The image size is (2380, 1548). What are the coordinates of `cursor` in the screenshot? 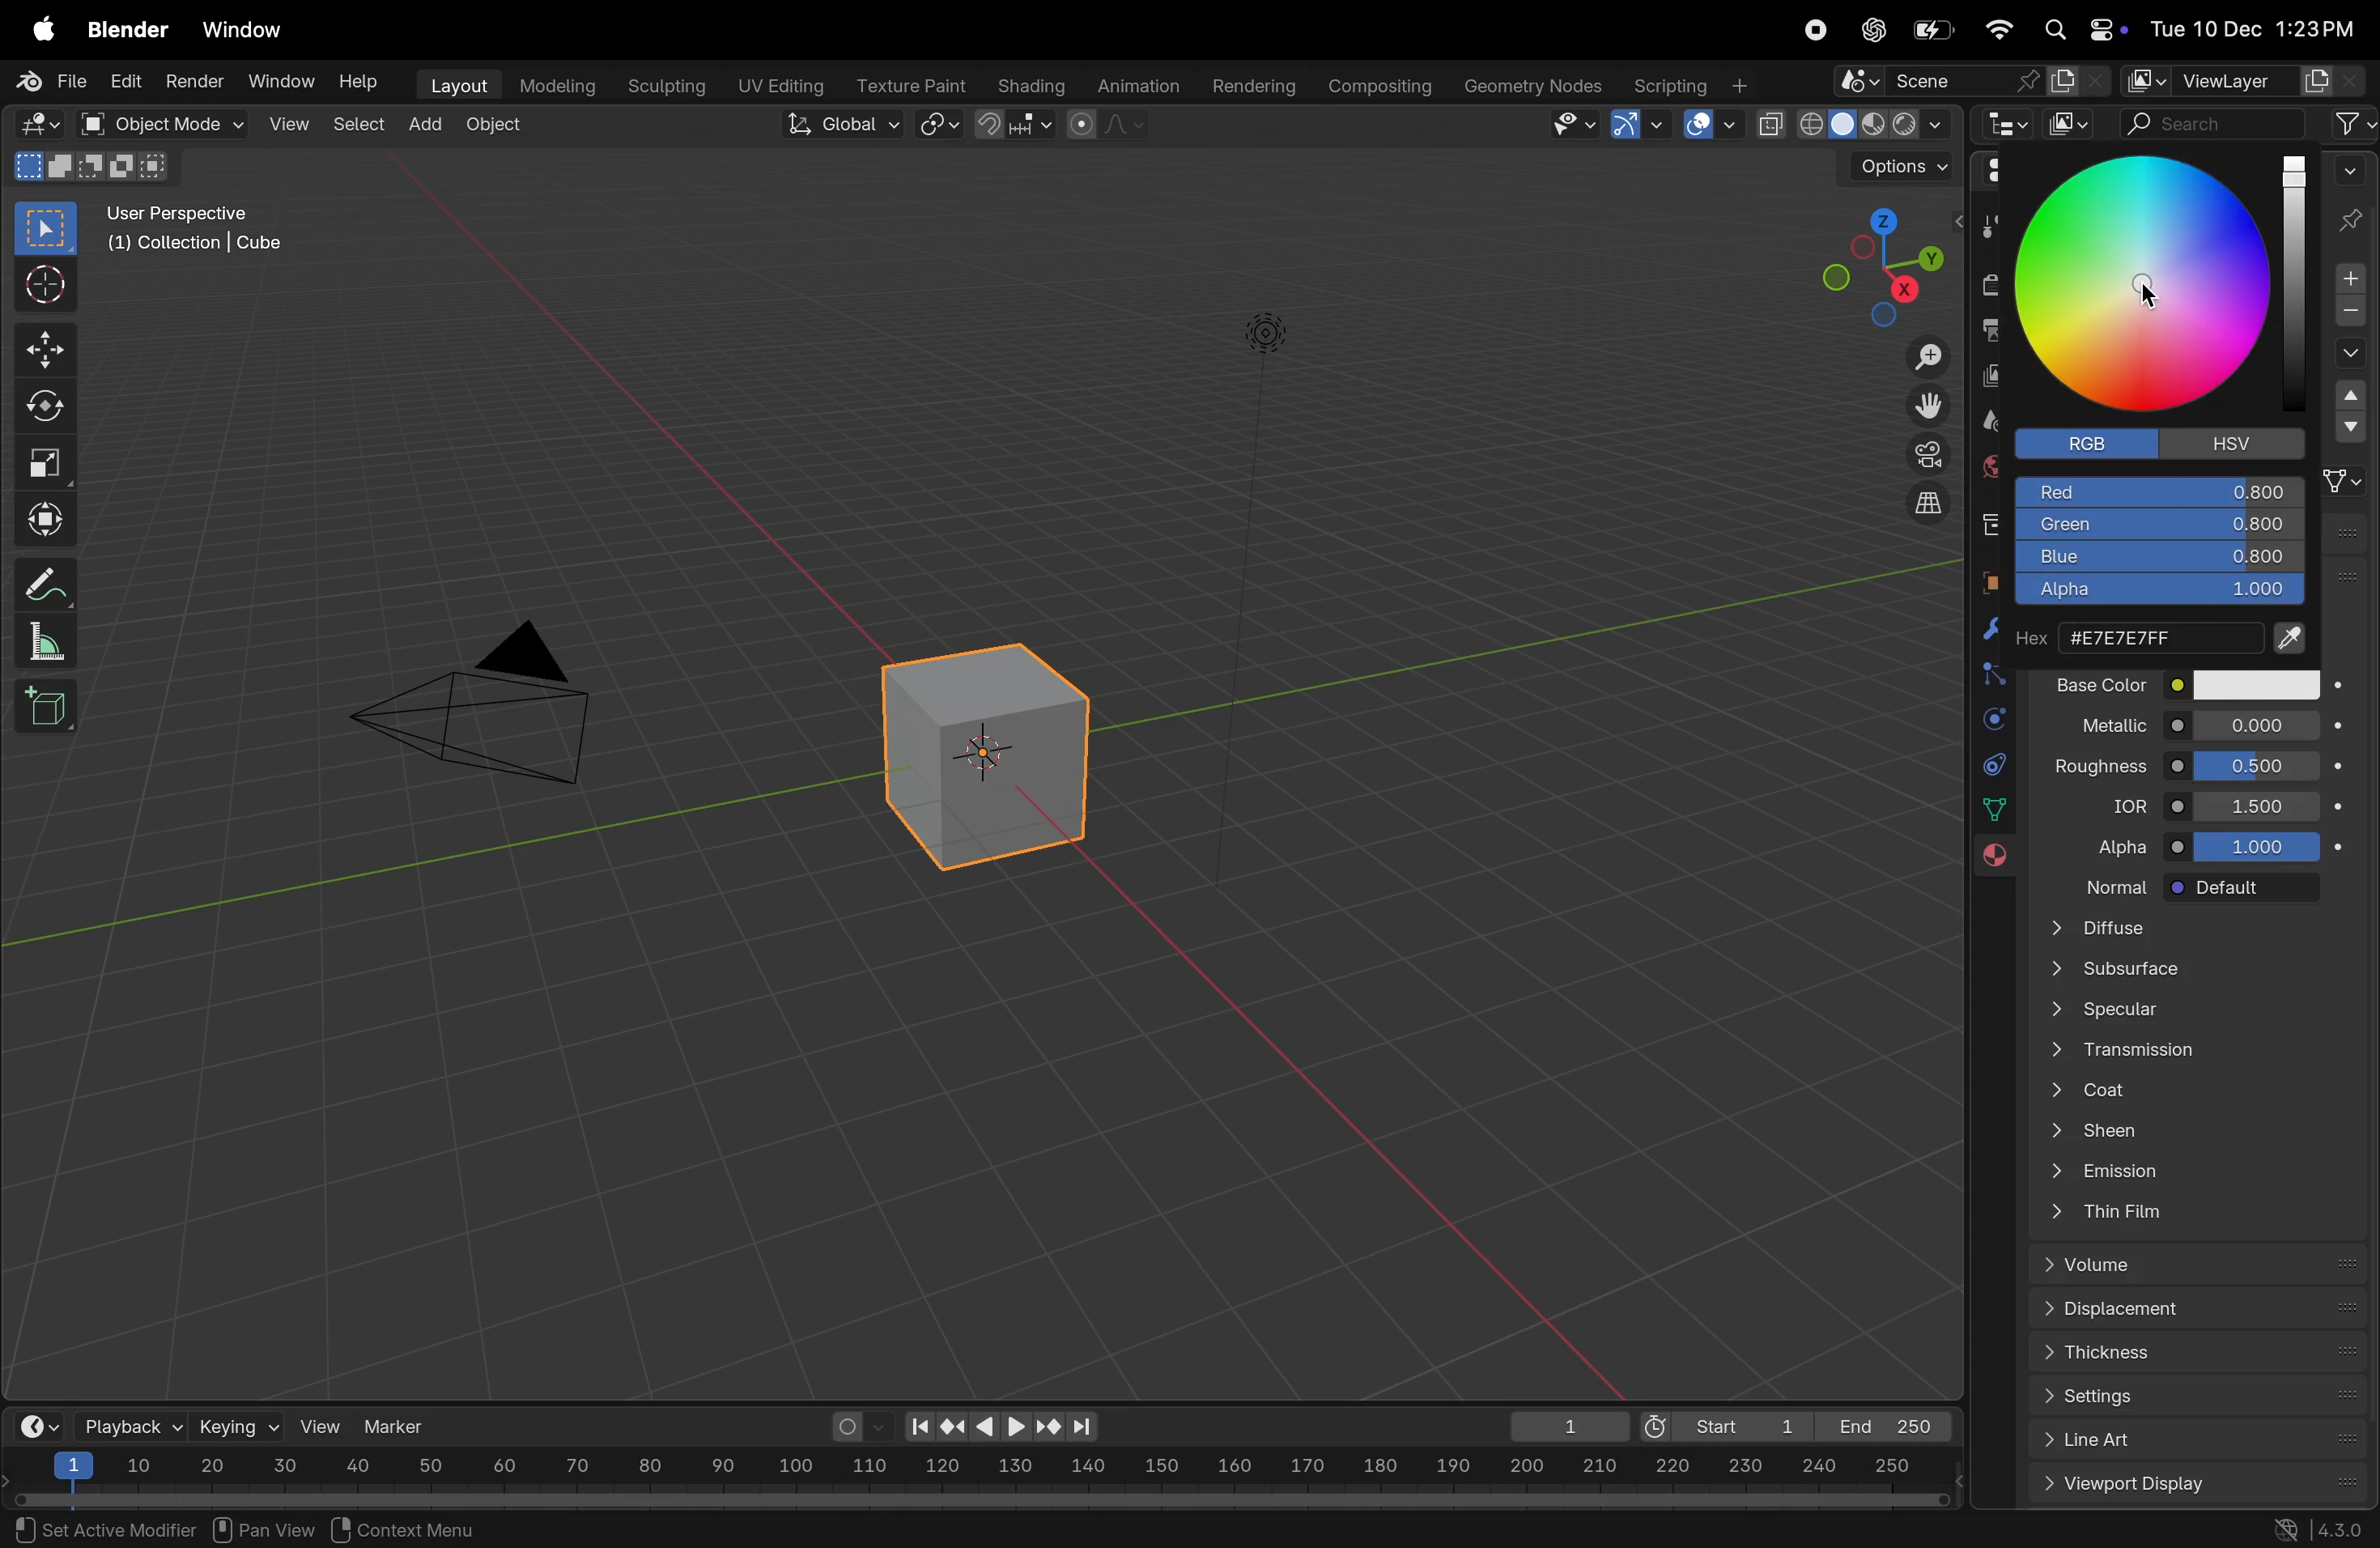 It's located at (42, 287).